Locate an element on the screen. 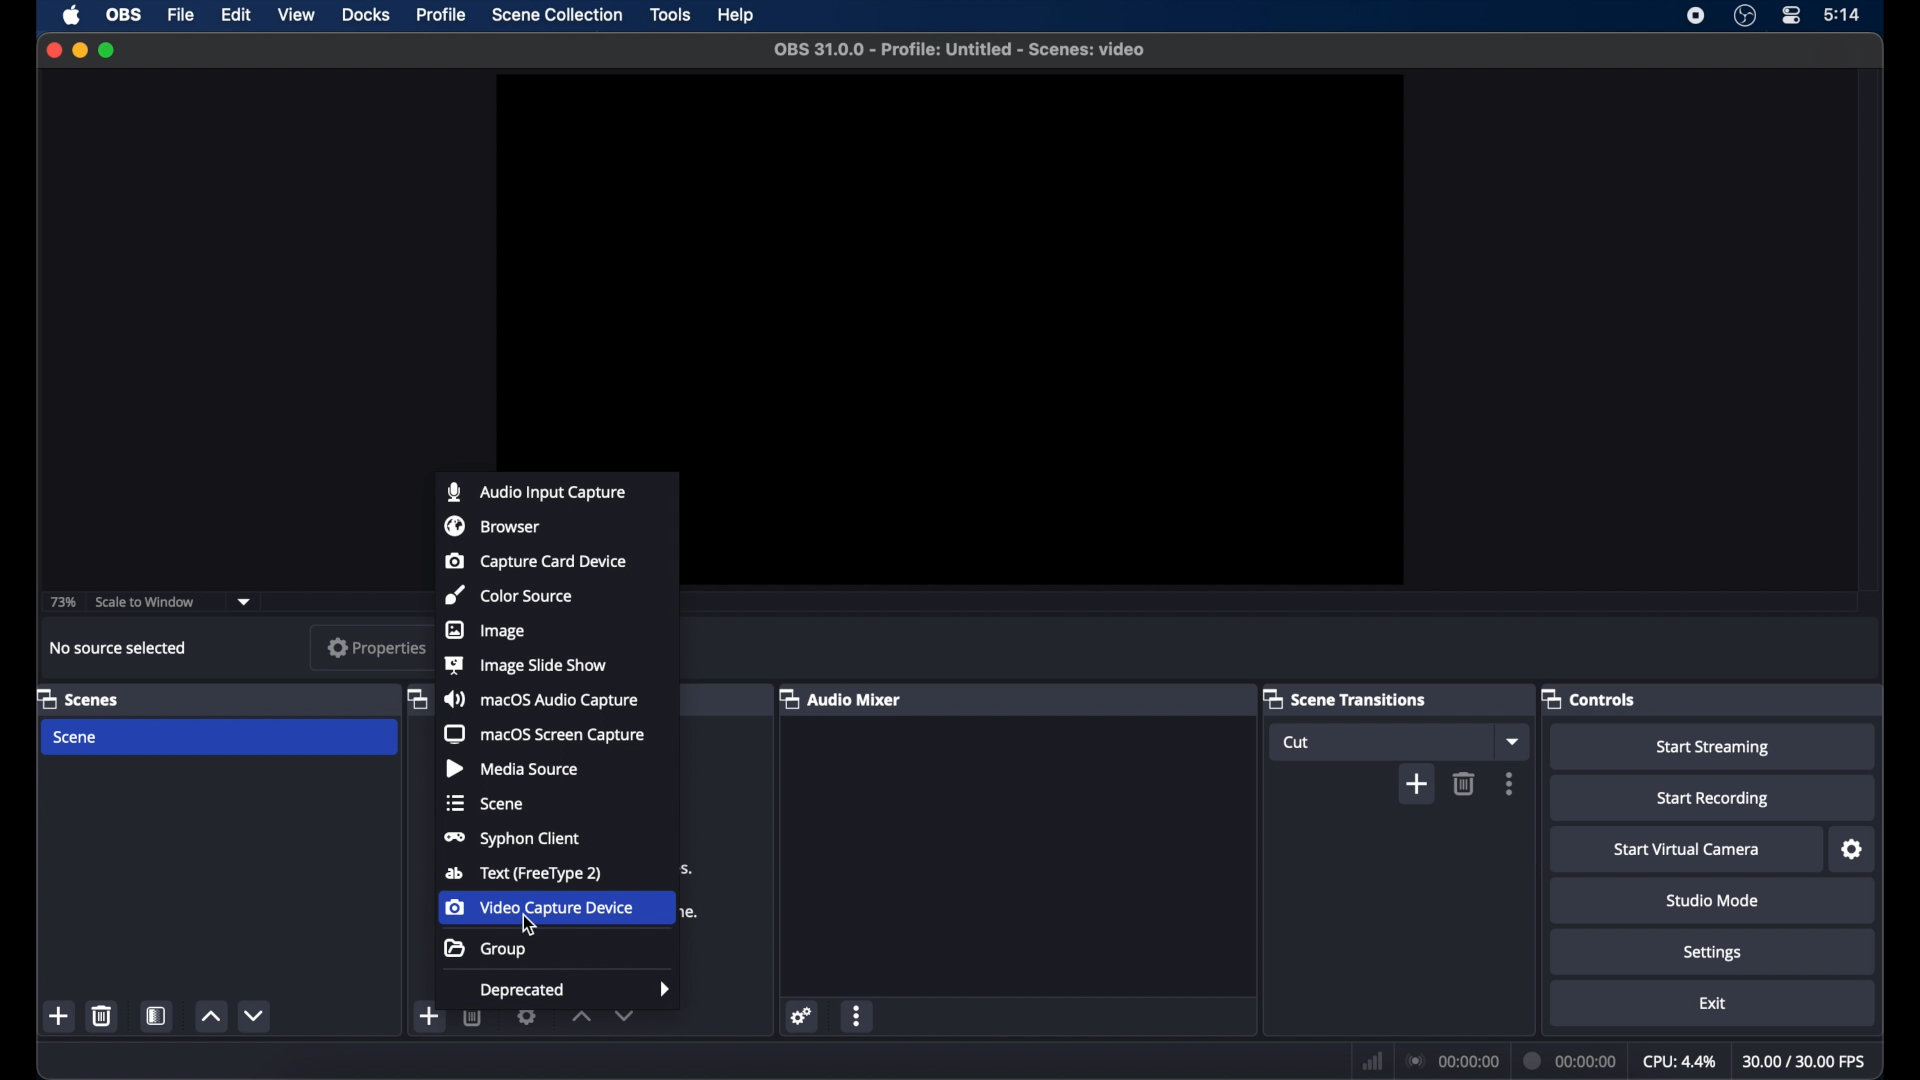  profile is located at coordinates (443, 15).